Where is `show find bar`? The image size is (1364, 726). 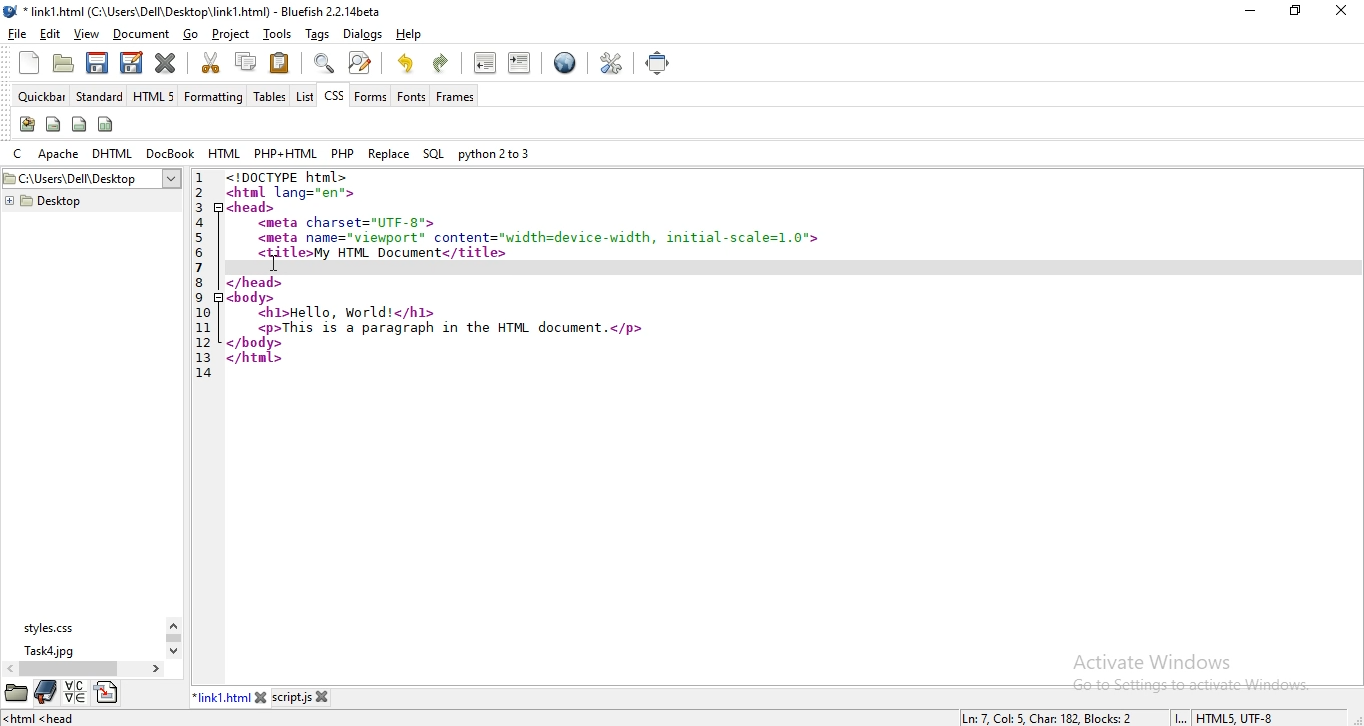
show find bar is located at coordinates (321, 63).